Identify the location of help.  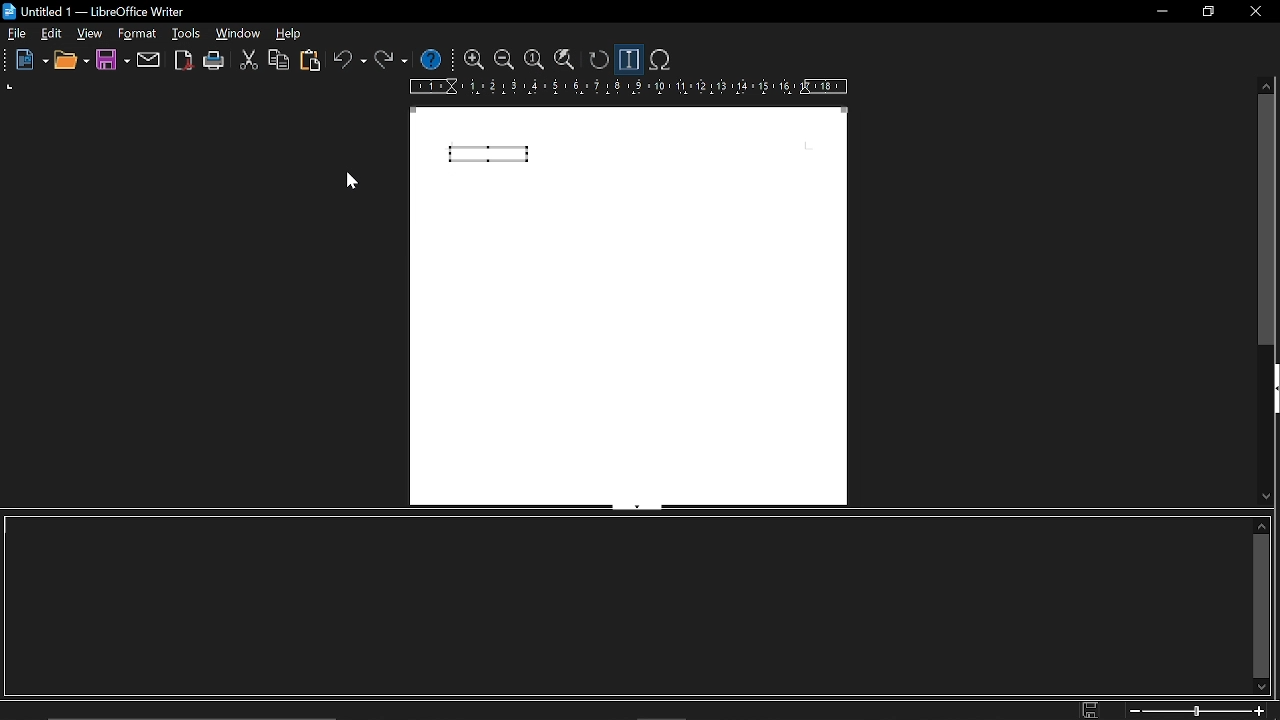
(433, 59).